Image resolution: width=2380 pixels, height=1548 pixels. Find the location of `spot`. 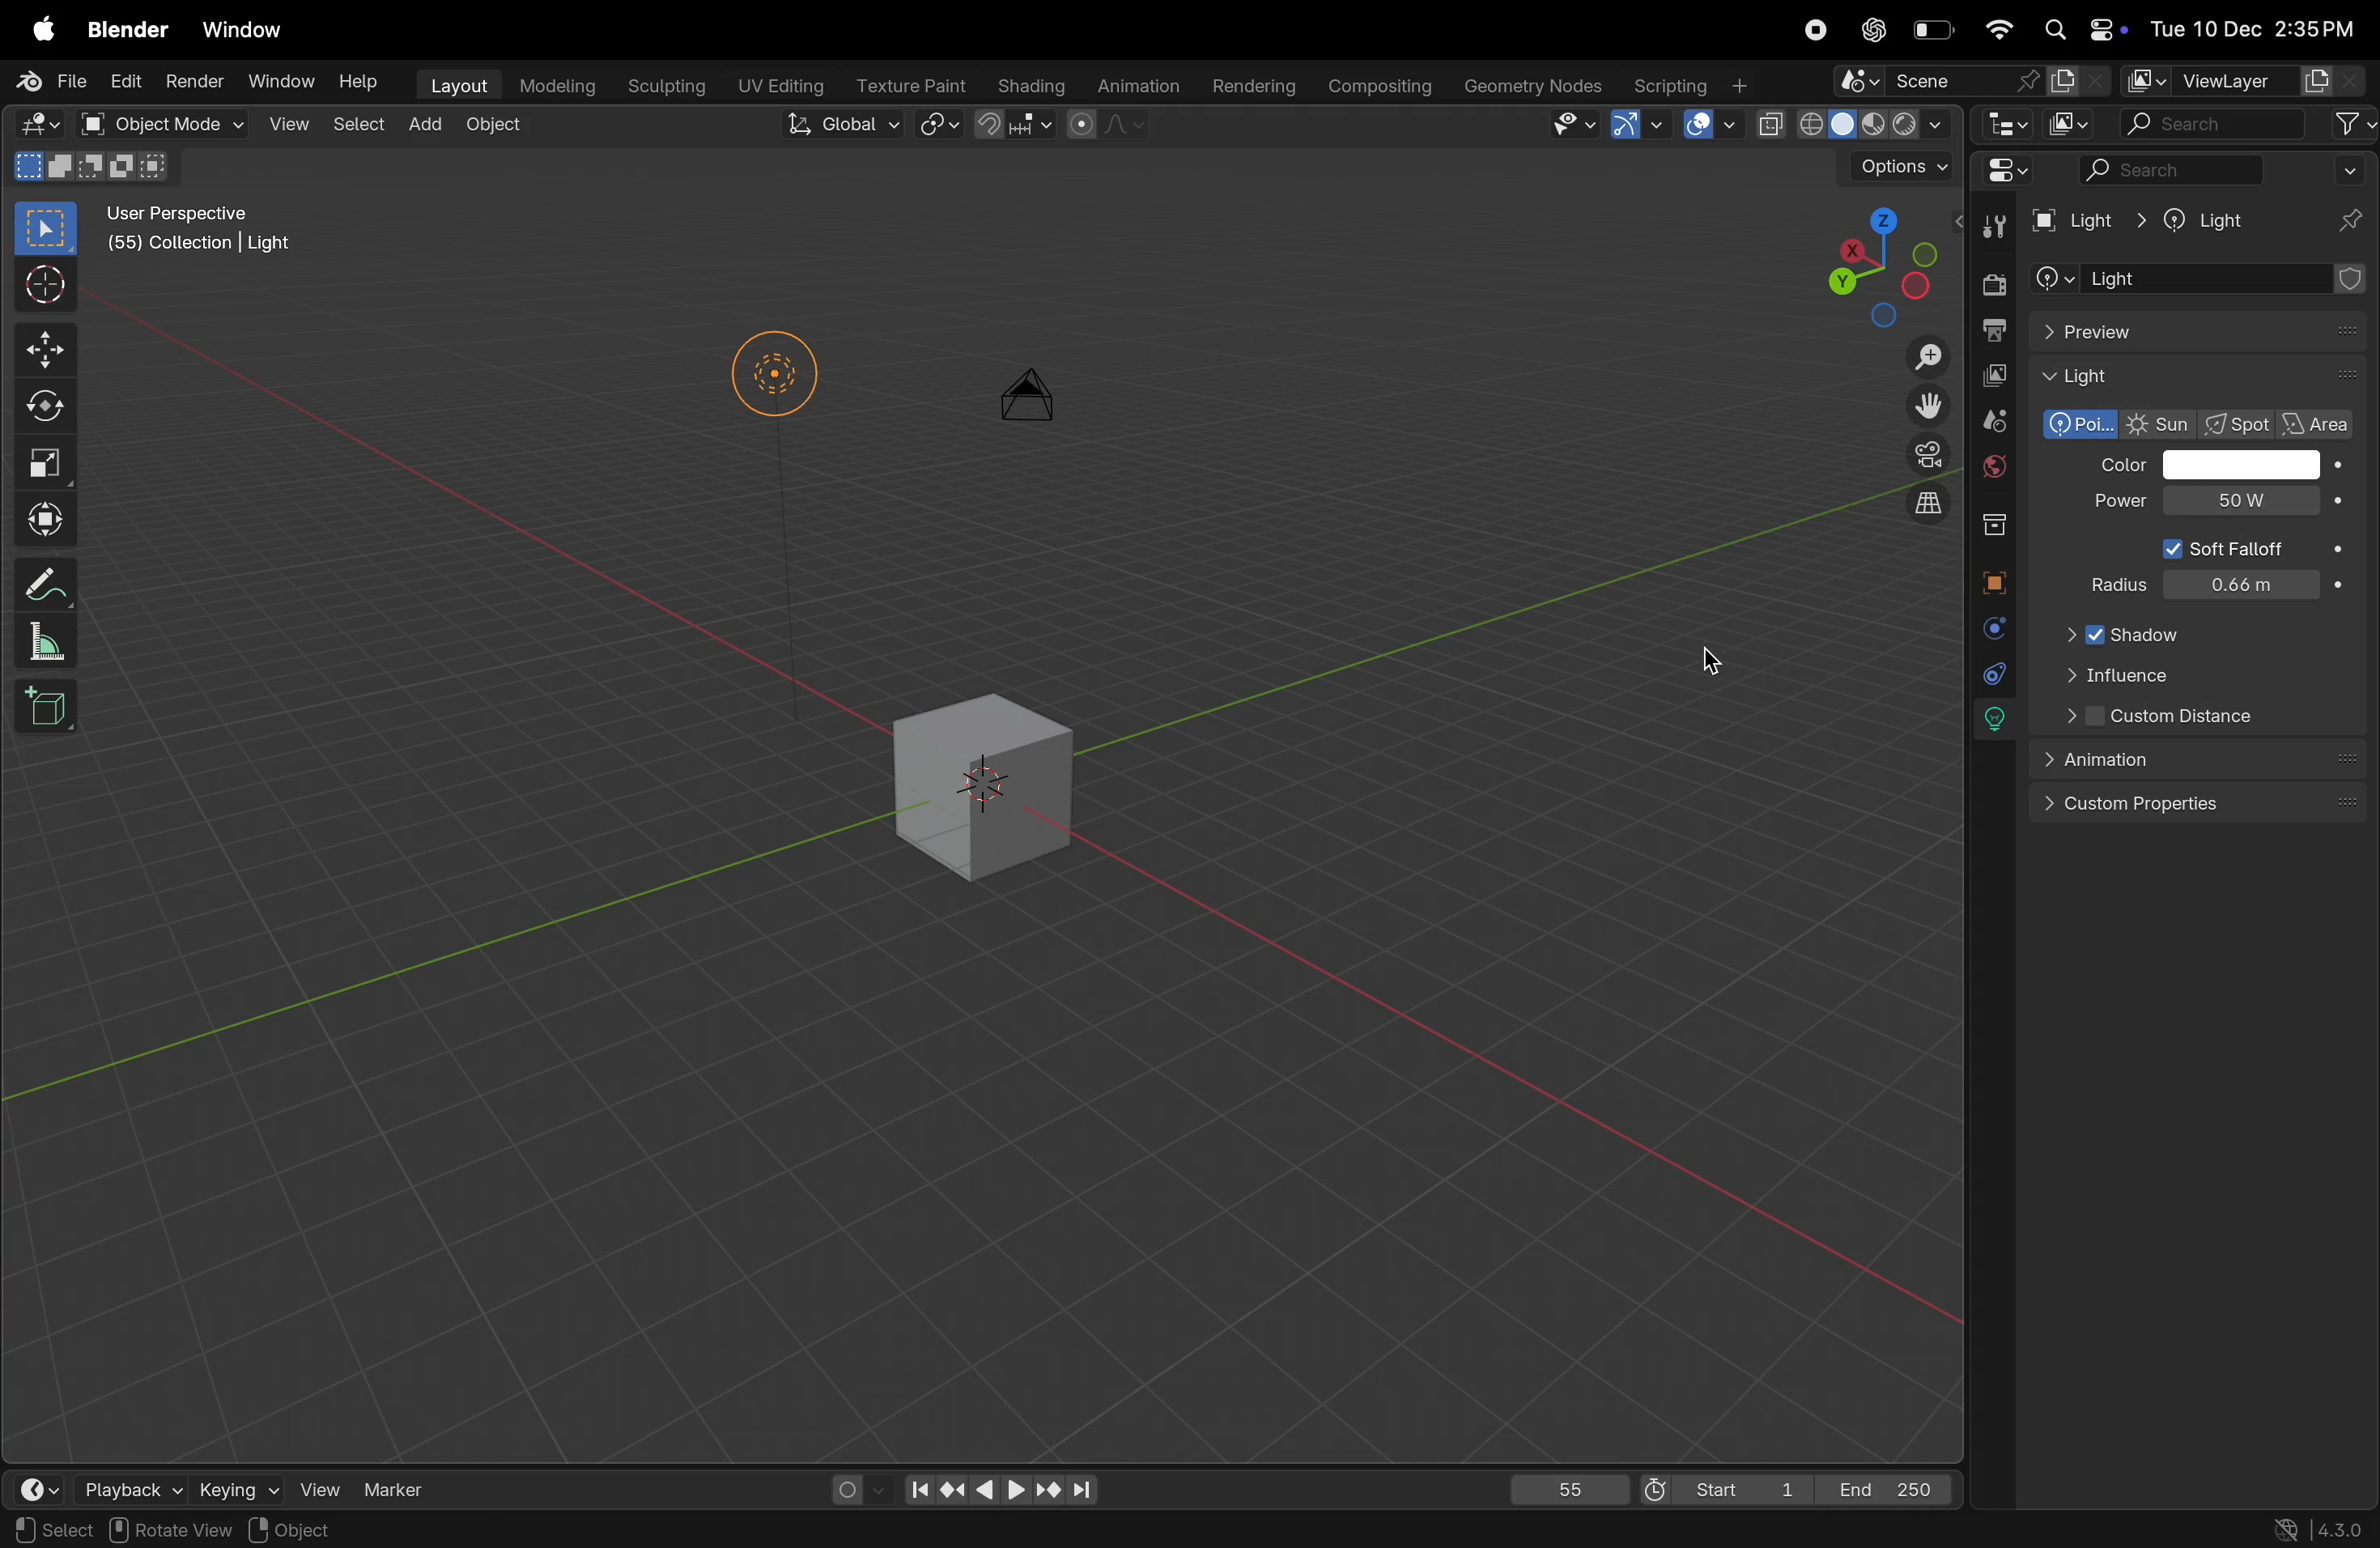

spot is located at coordinates (2242, 426).